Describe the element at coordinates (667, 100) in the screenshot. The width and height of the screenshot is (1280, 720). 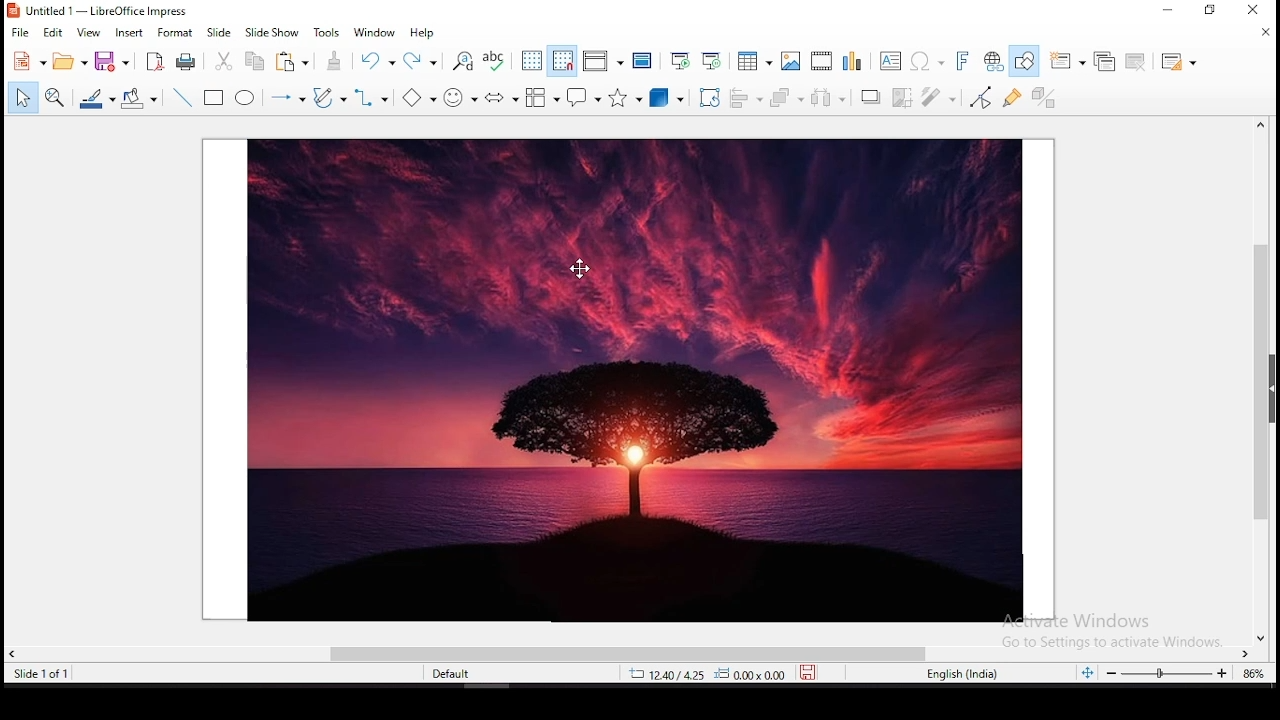
I see `3D shapes` at that location.